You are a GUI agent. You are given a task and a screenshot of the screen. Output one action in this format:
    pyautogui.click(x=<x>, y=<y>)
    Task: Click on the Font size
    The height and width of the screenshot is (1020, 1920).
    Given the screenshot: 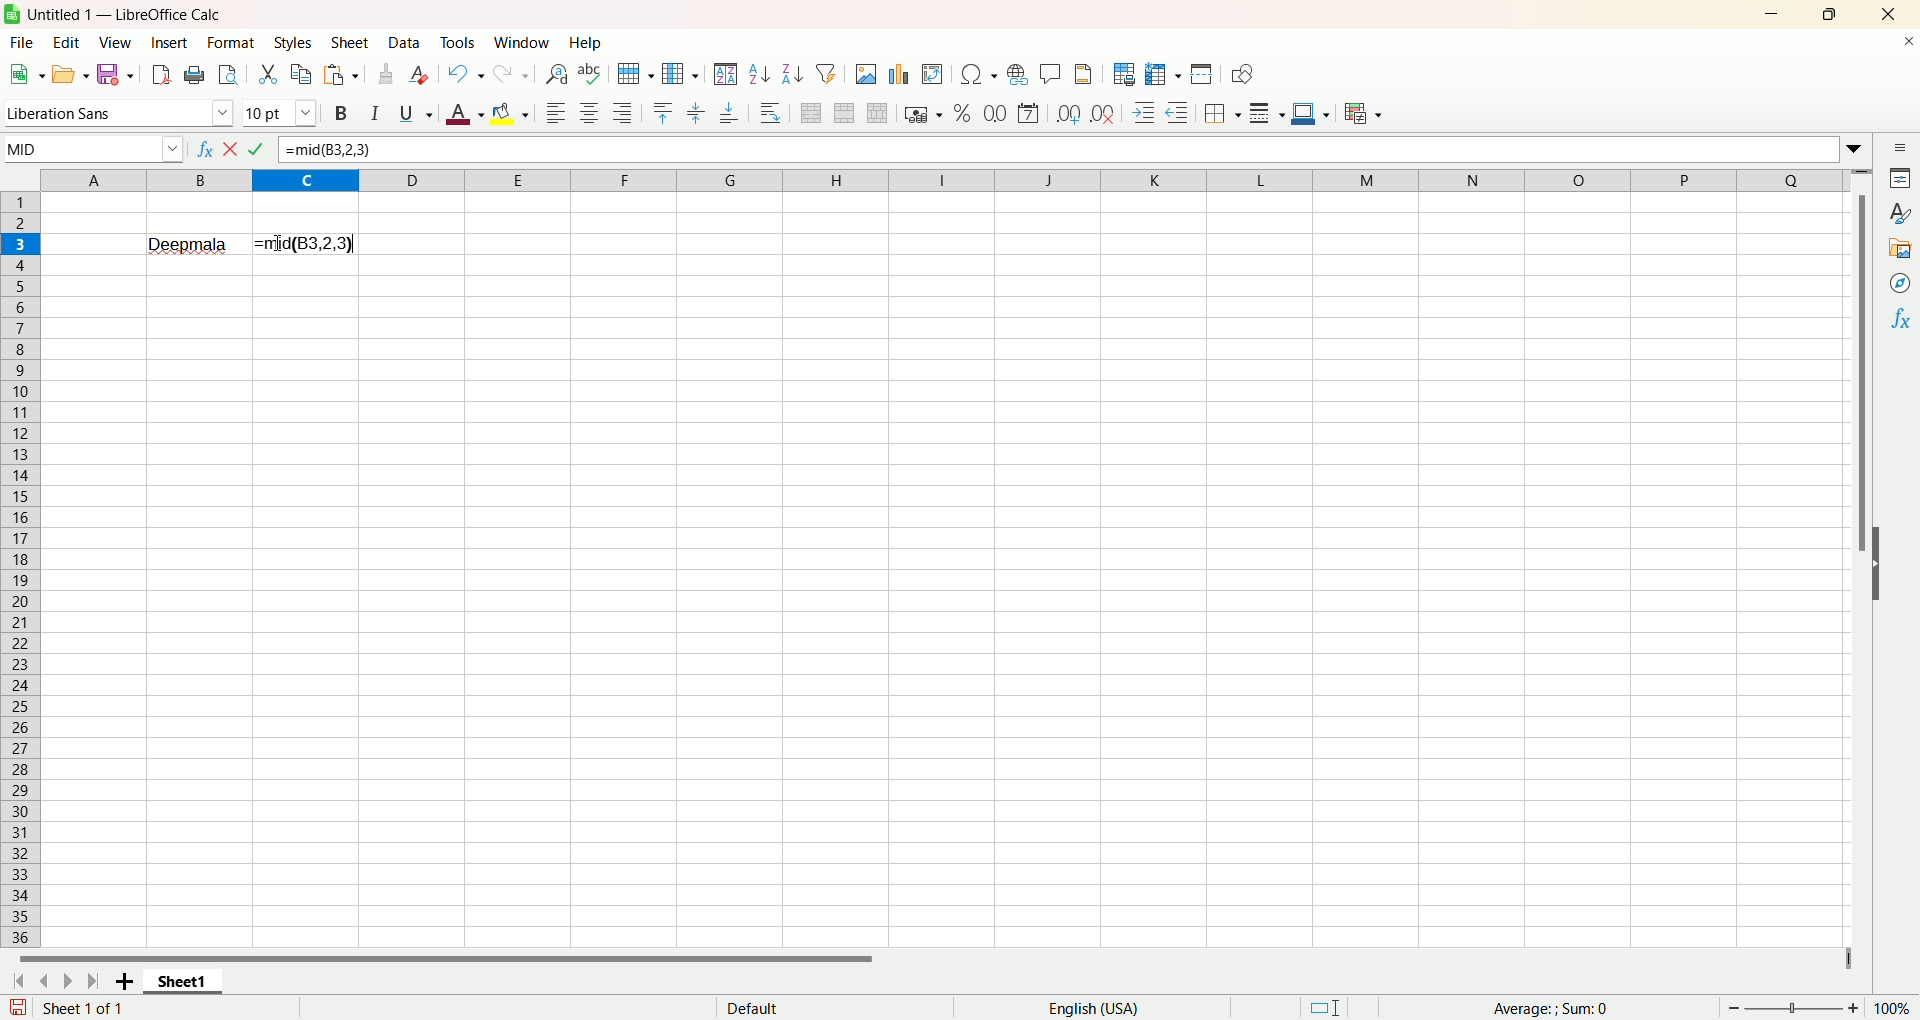 What is the action you would take?
    pyautogui.click(x=284, y=111)
    